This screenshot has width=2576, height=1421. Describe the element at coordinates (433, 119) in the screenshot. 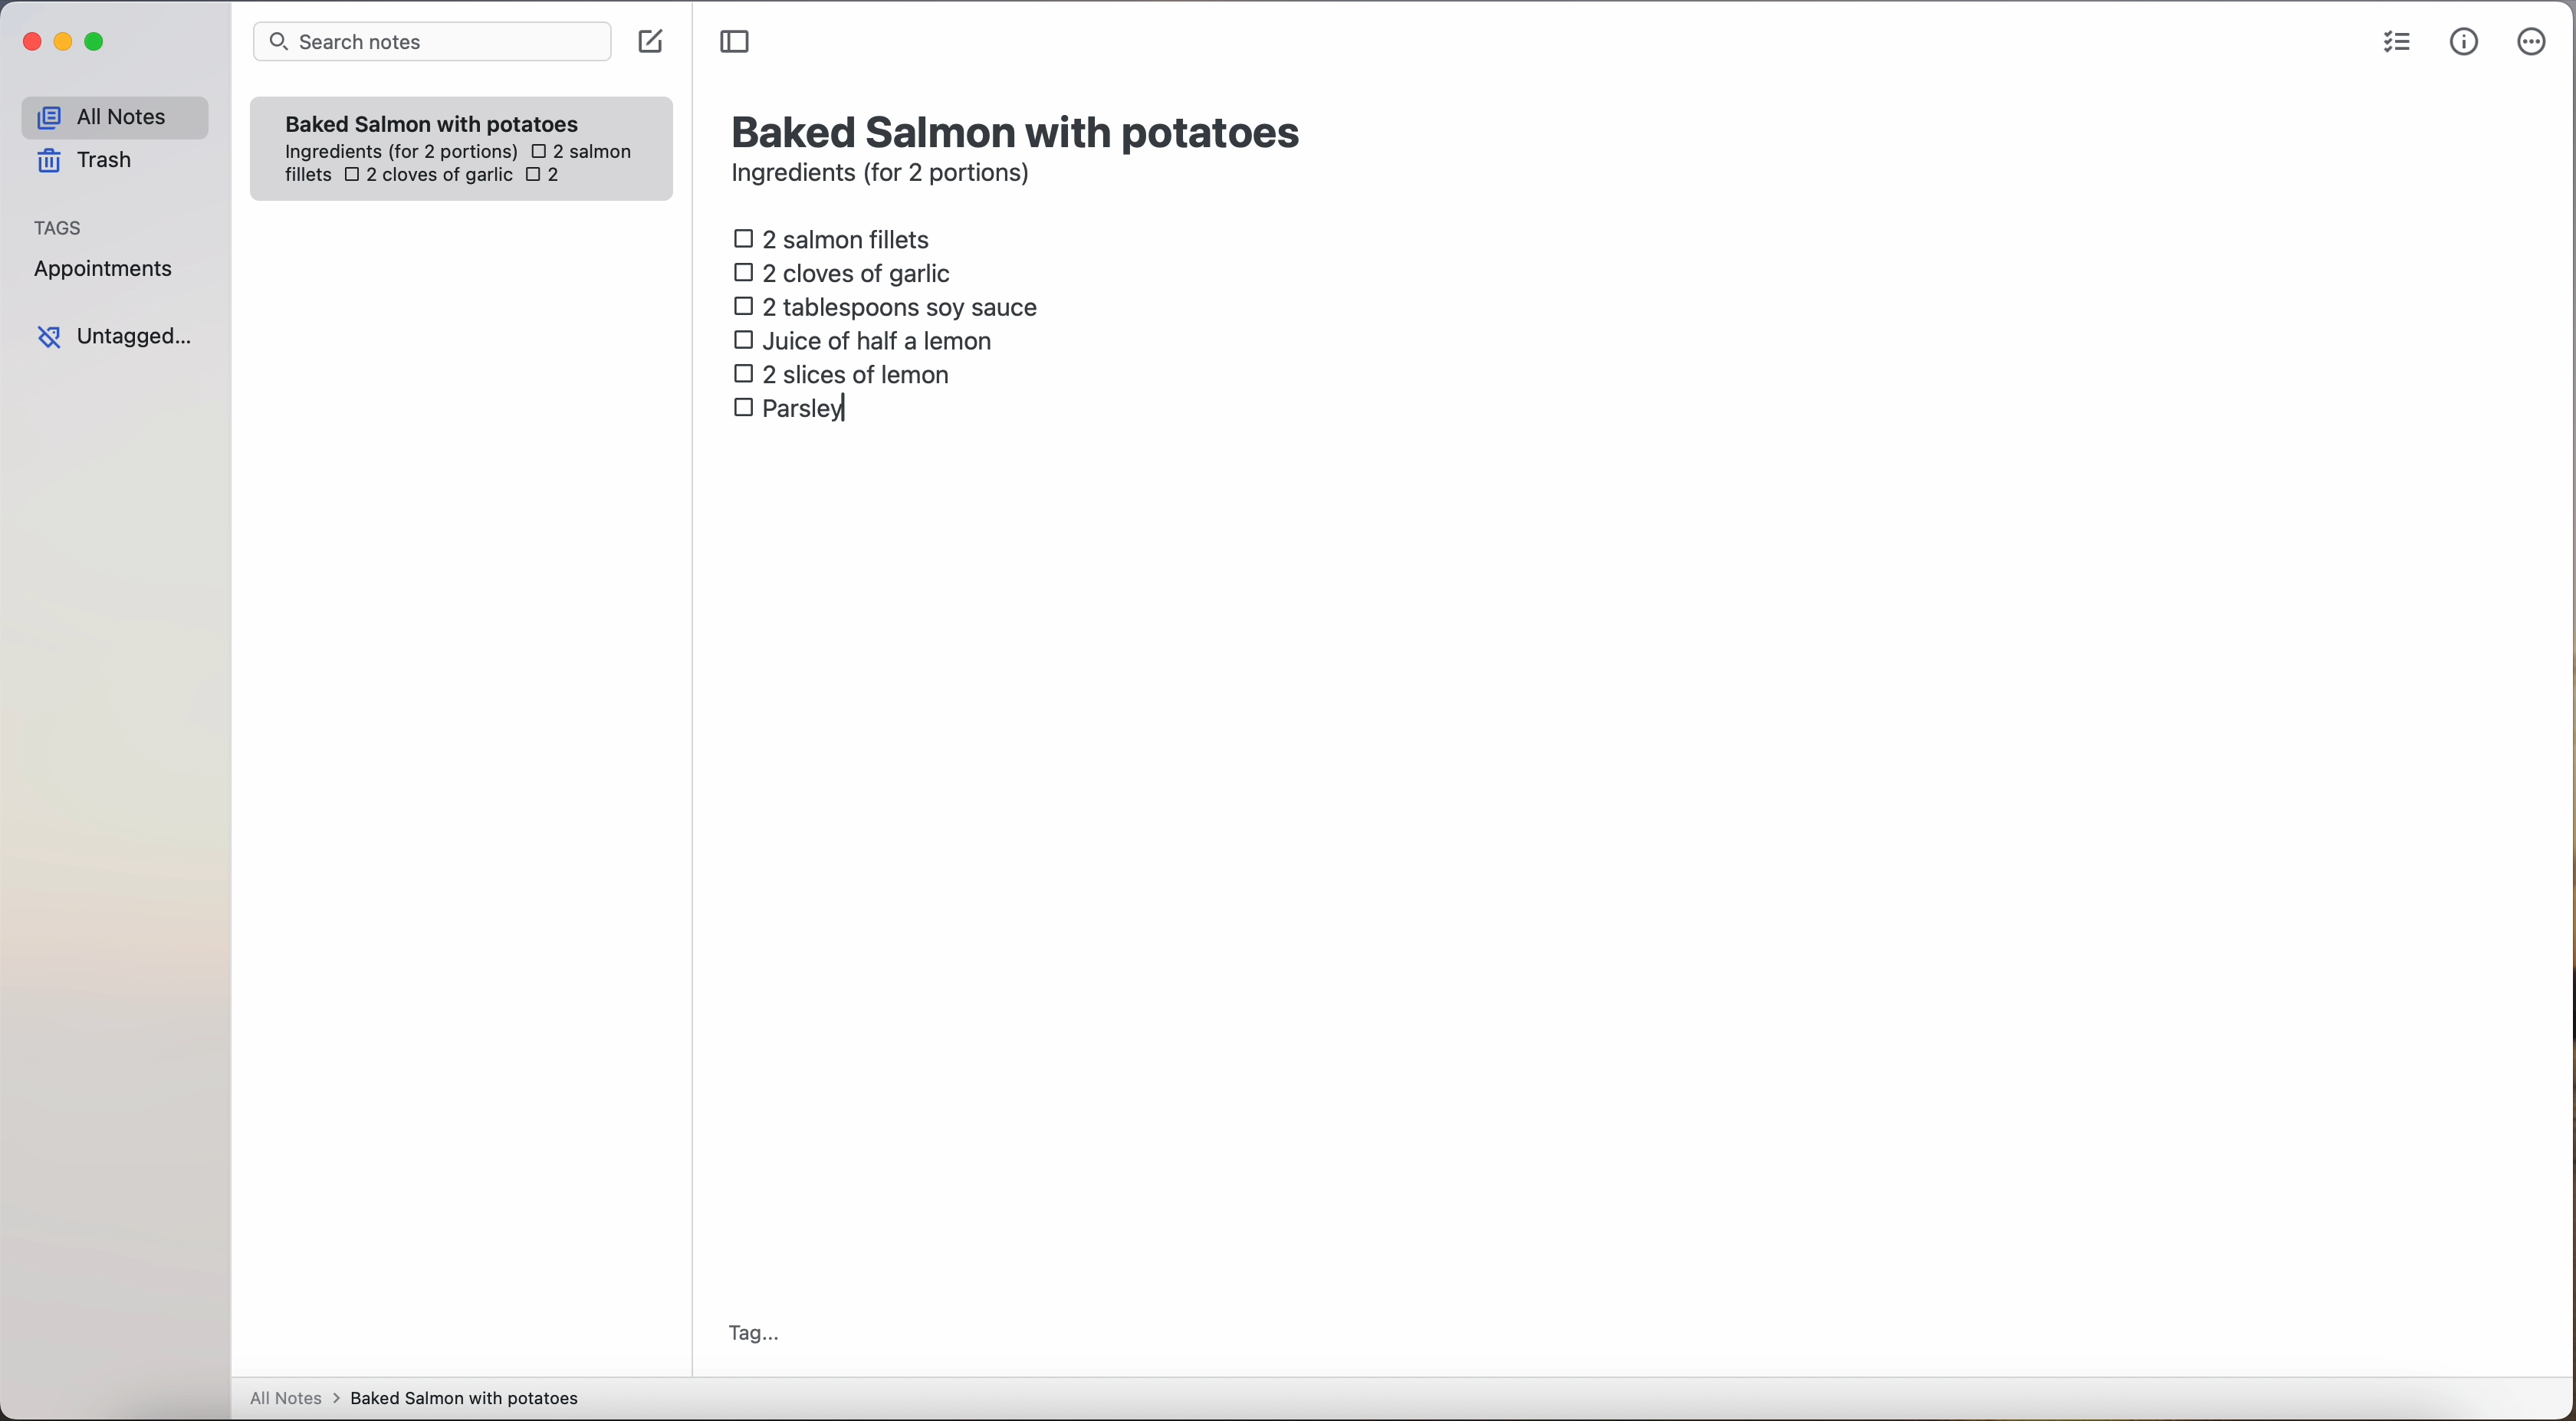

I see `Baked Salmon with potatoes` at that location.